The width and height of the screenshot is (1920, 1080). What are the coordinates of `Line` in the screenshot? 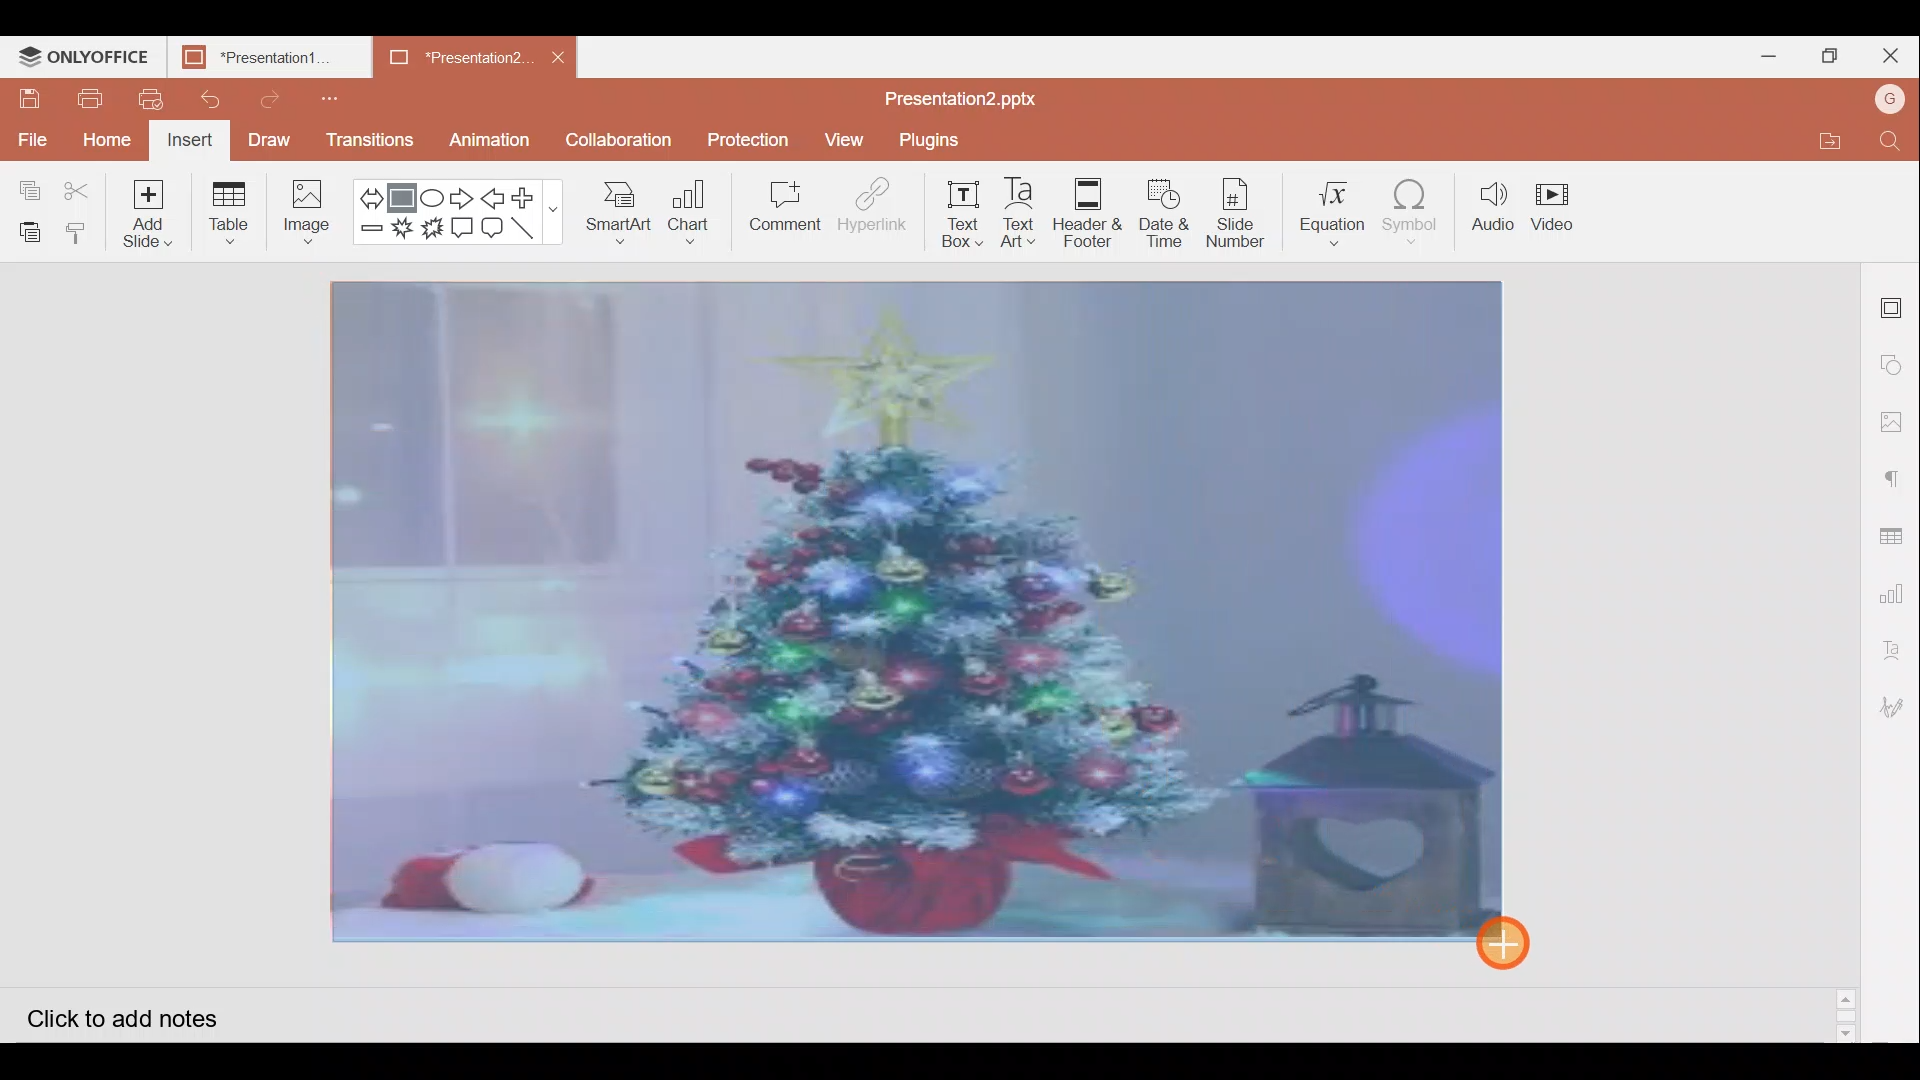 It's located at (530, 231).